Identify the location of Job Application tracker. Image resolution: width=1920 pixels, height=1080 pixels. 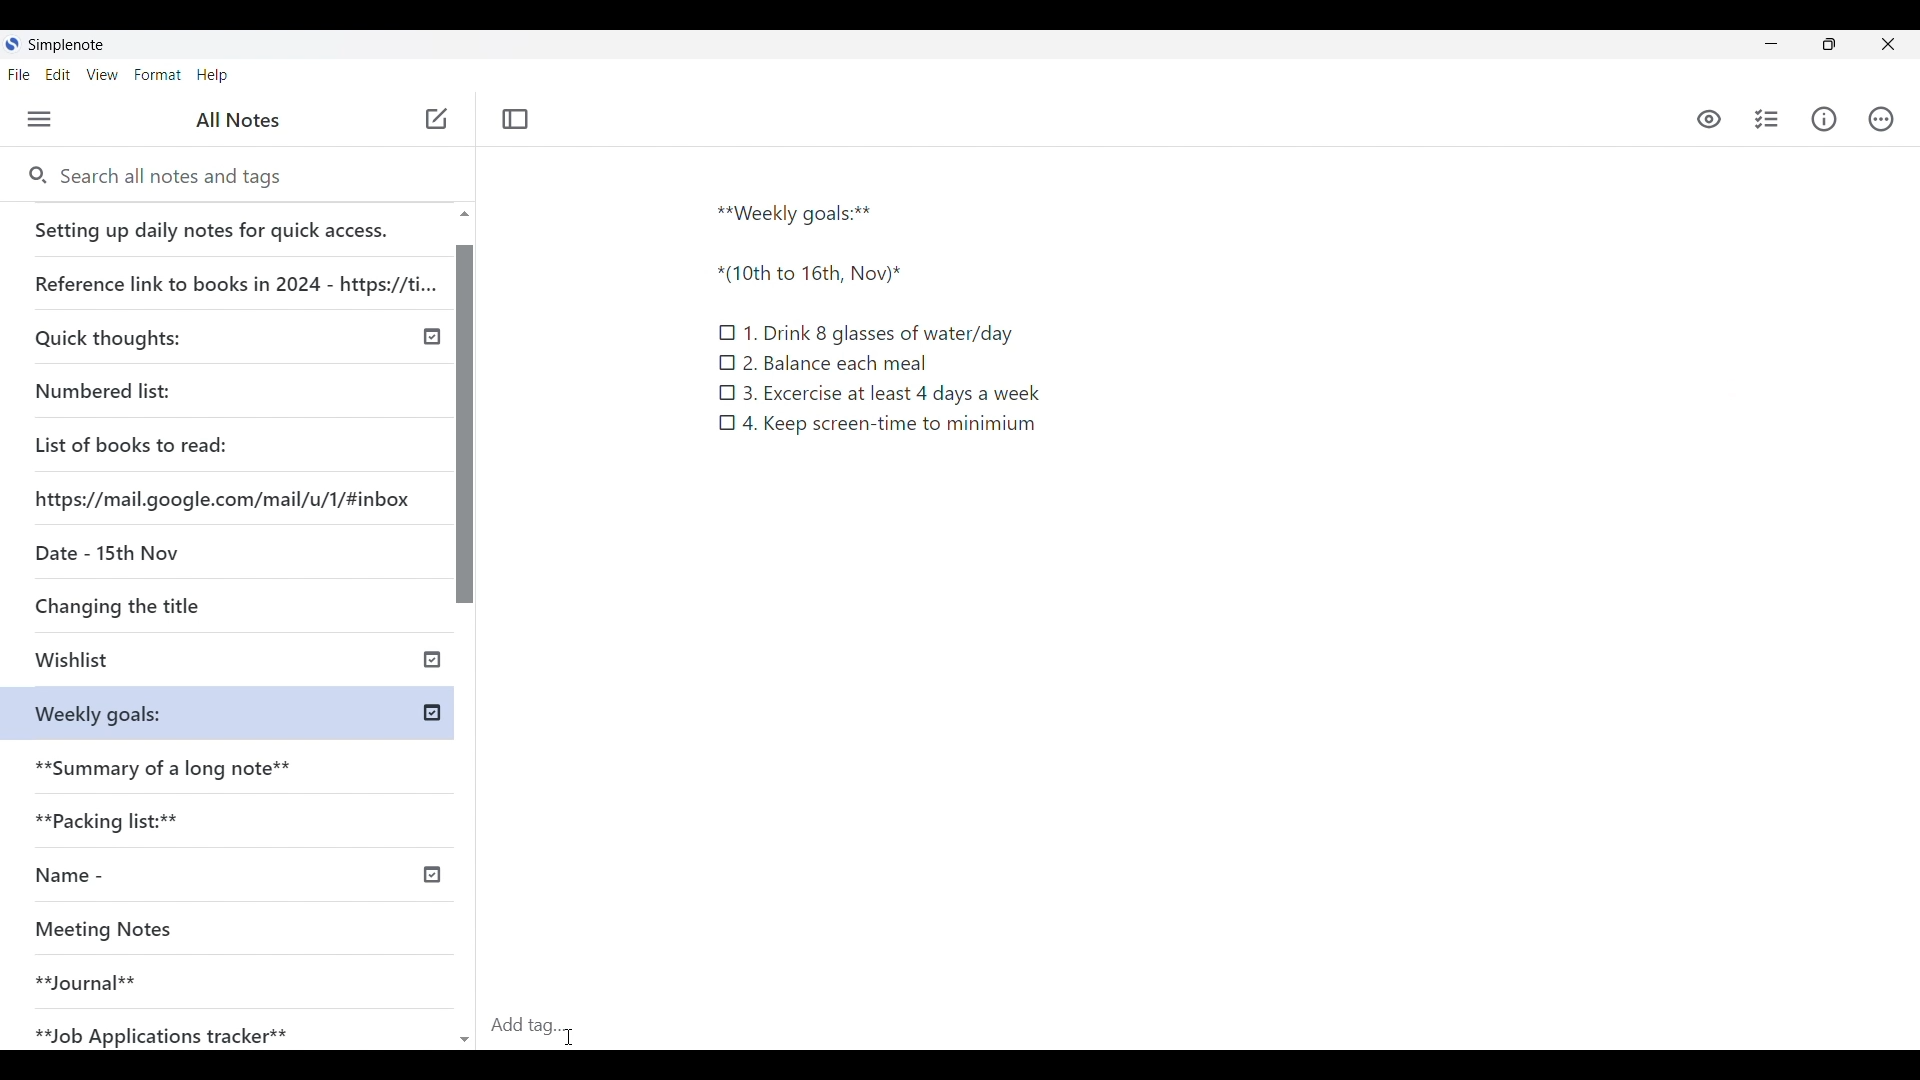
(172, 1031).